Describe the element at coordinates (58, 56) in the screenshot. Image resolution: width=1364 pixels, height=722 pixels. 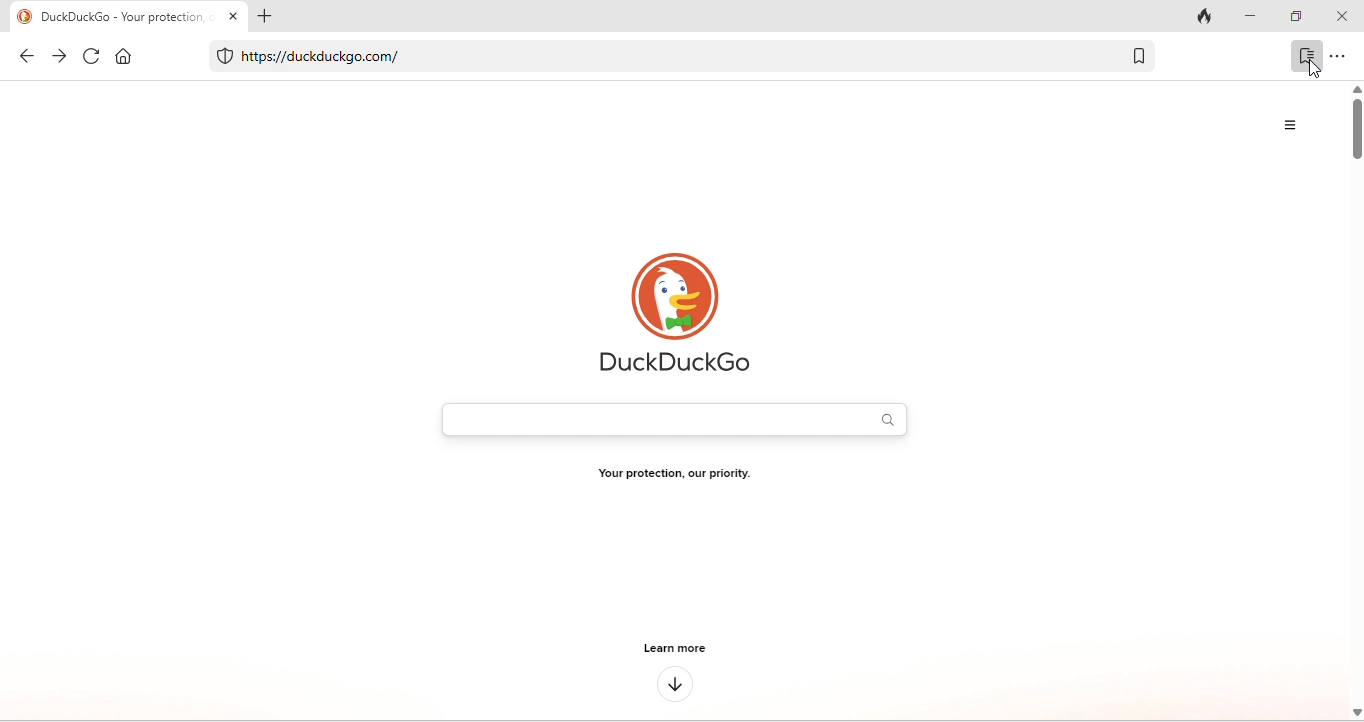
I see `forward` at that location.